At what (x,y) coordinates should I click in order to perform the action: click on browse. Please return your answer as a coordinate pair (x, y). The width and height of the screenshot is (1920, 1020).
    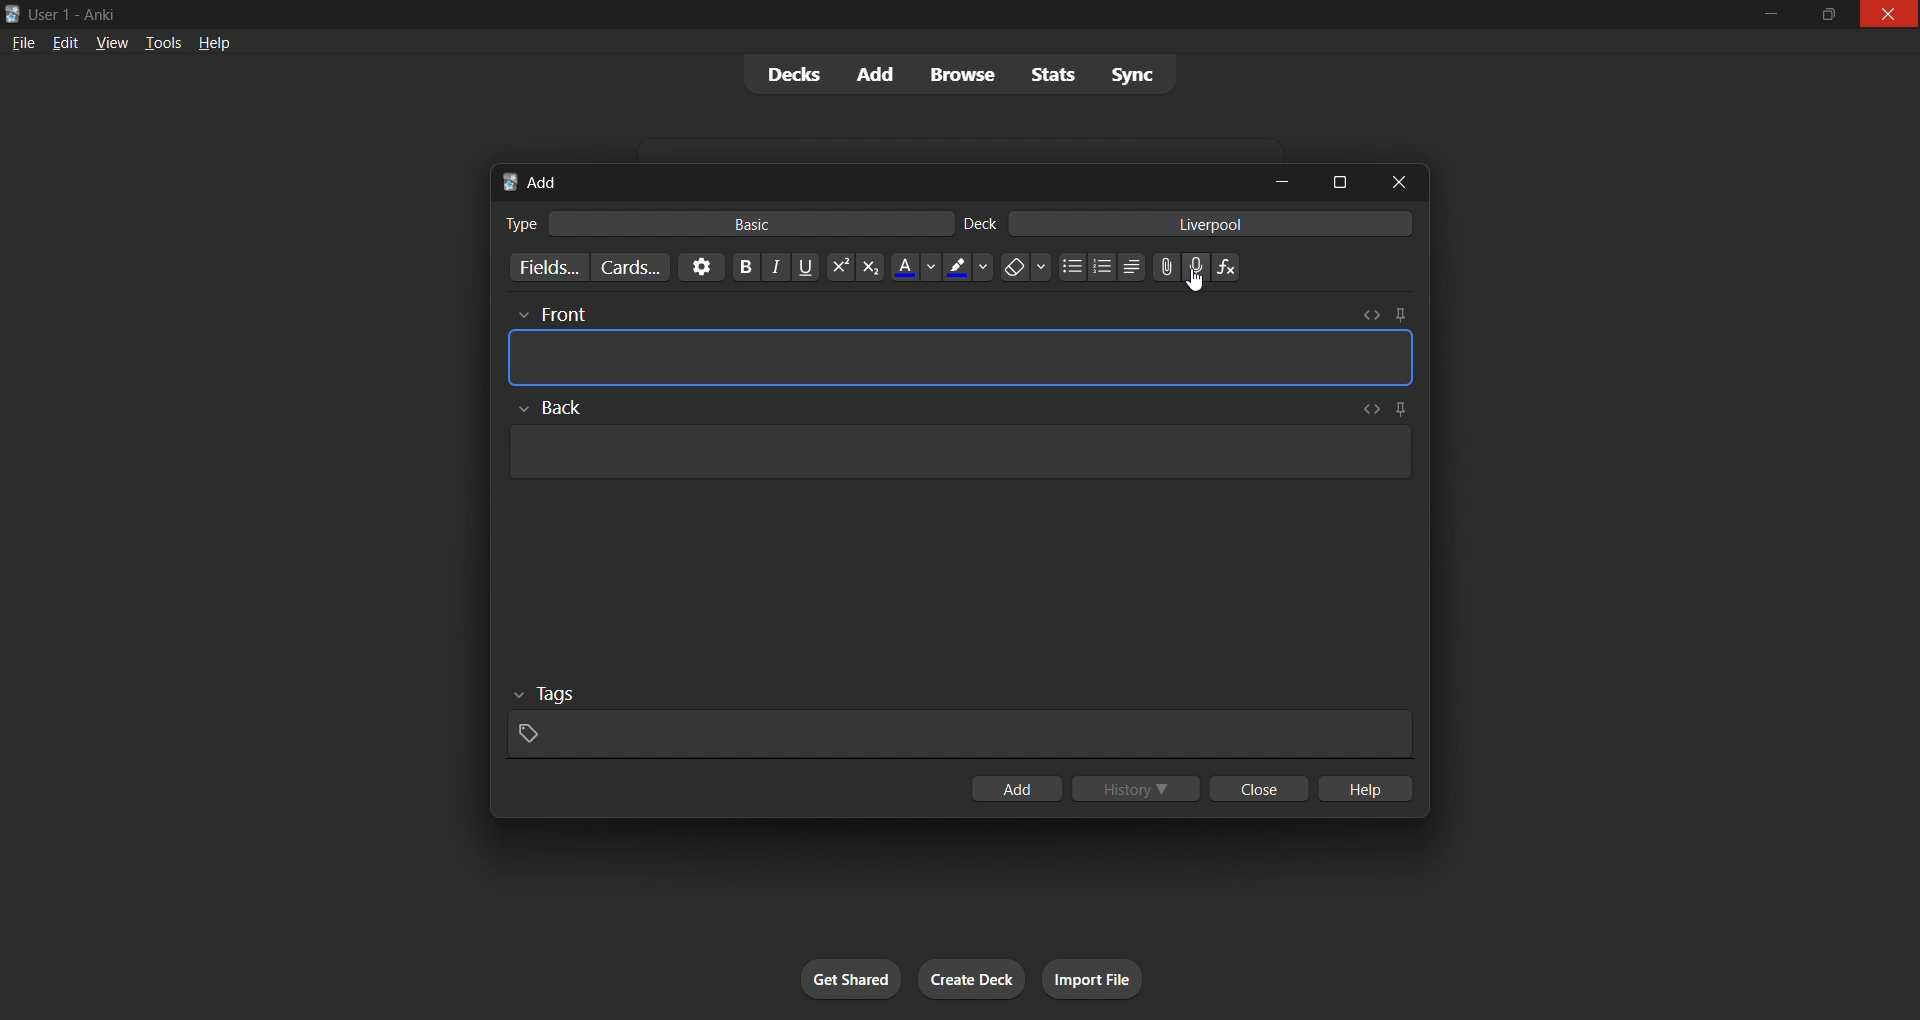
    Looking at the image, I should click on (967, 73).